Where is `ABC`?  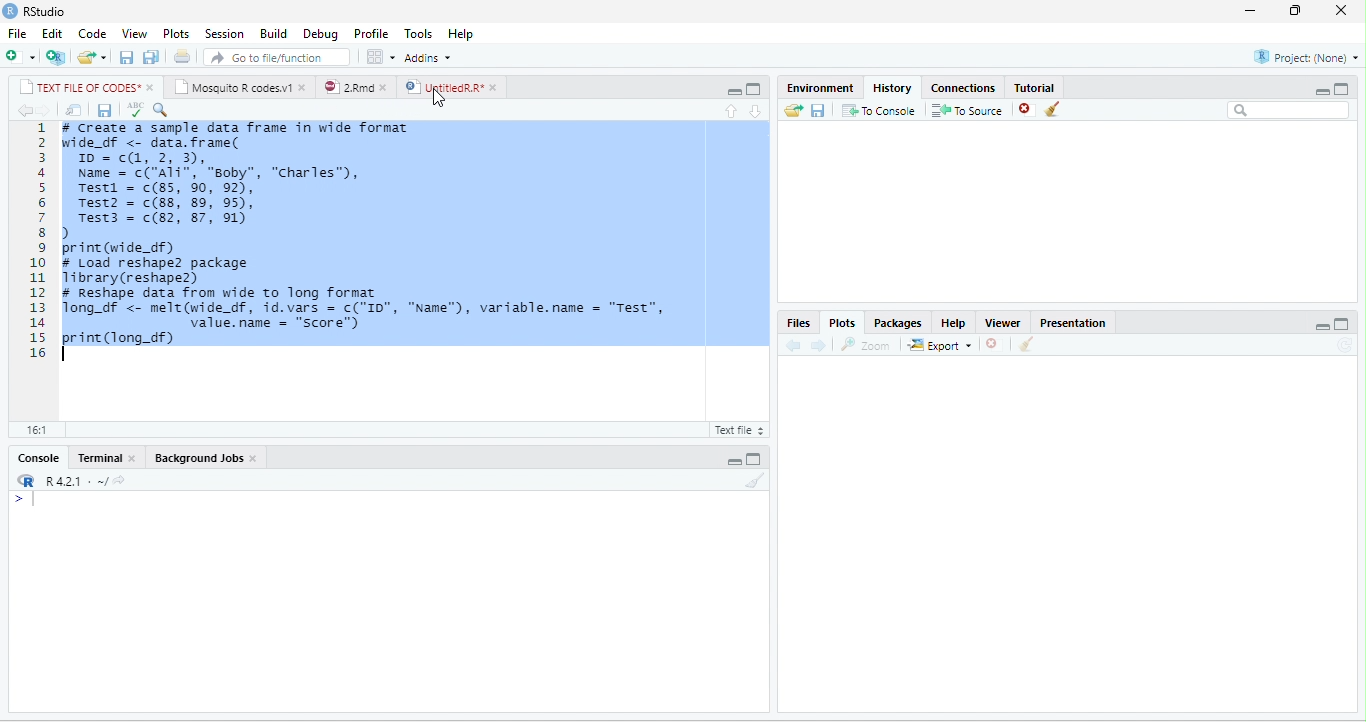 ABC is located at coordinates (135, 110).